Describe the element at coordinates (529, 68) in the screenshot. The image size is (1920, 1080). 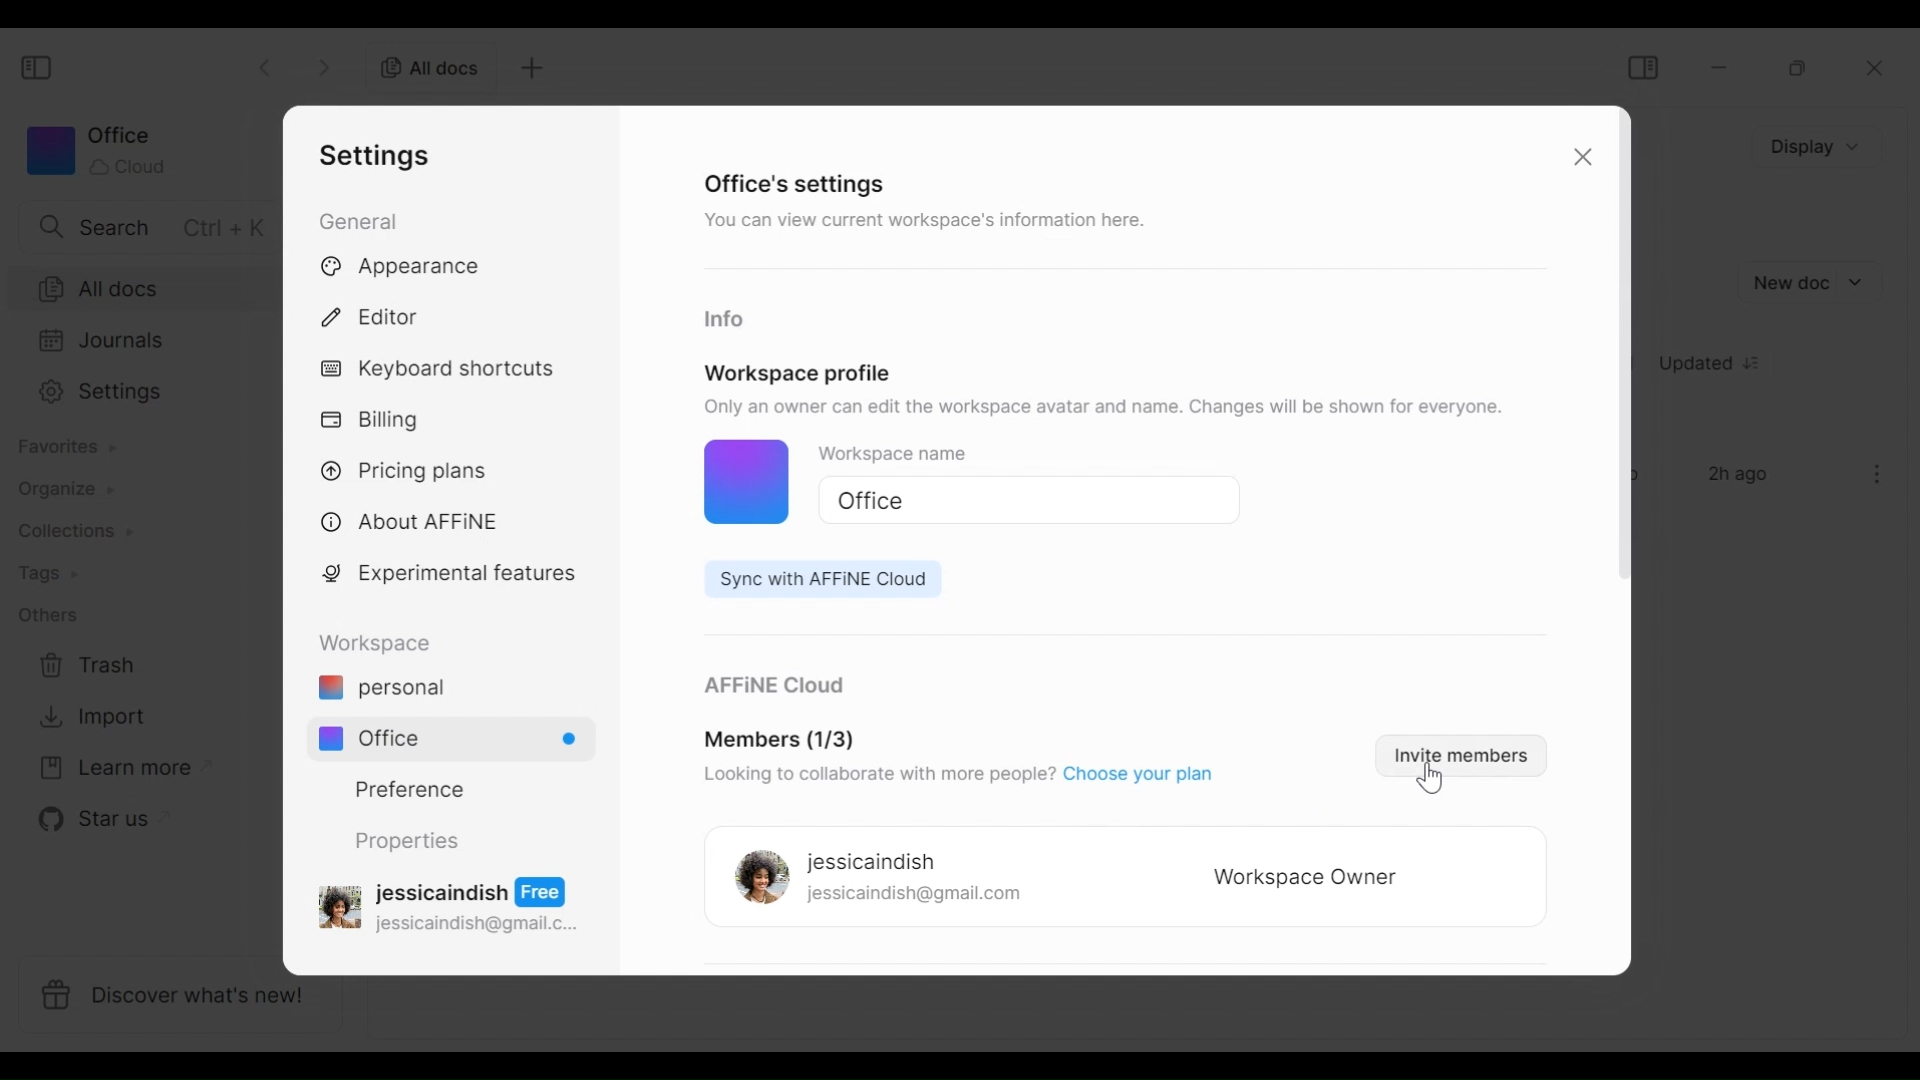
I see `Add` at that location.